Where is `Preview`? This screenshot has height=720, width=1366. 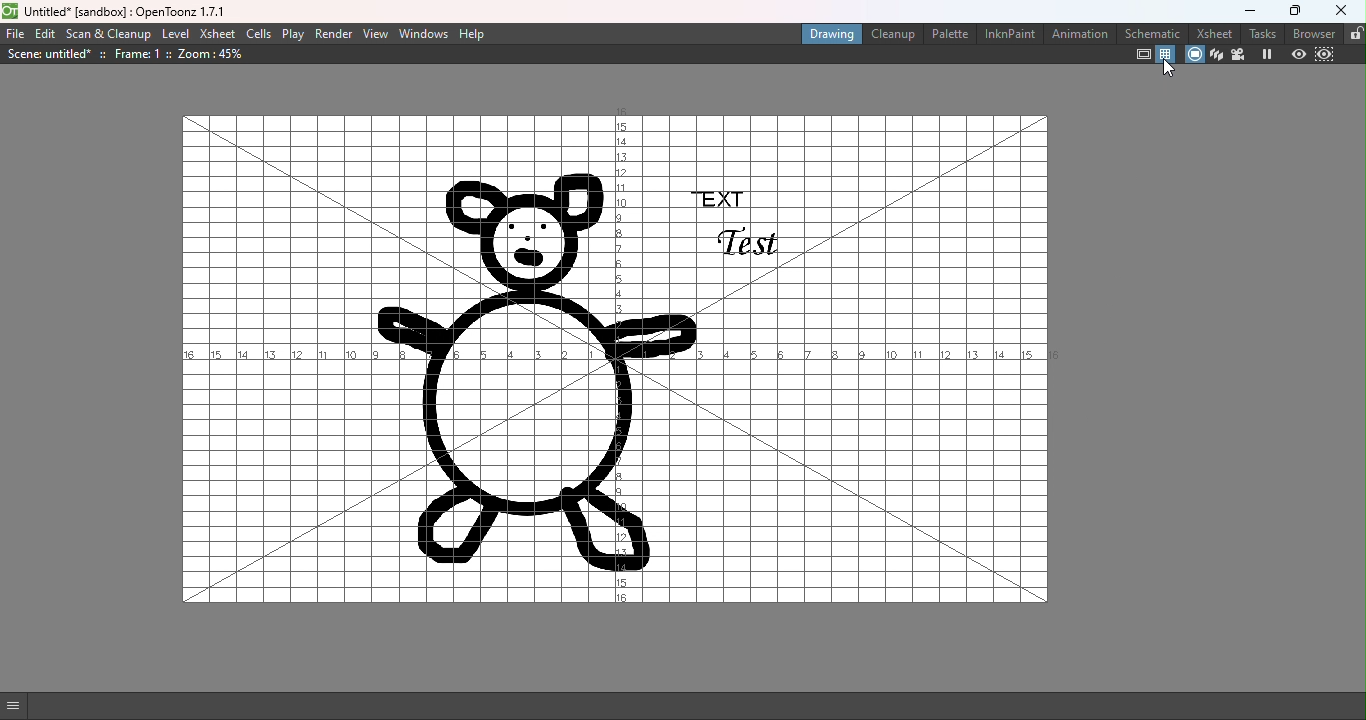
Preview is located at coordinates (1295, 55).